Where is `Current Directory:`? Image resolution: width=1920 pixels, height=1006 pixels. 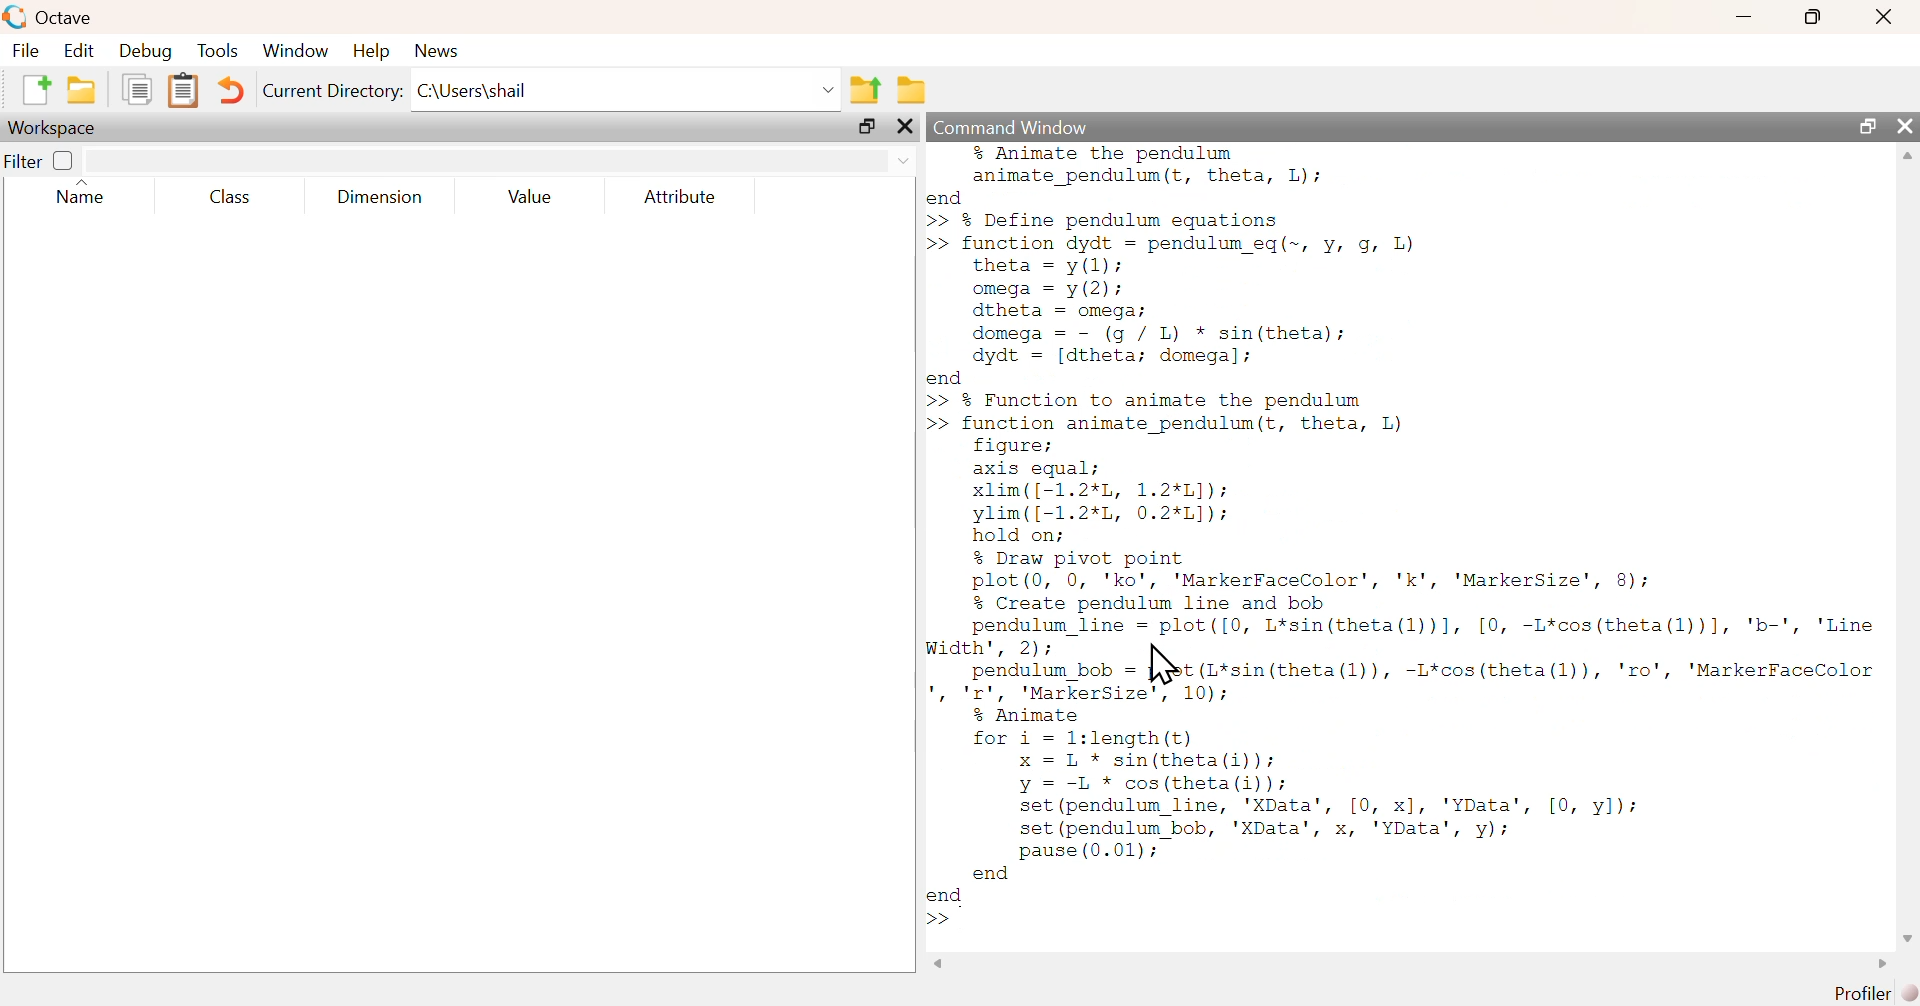
Current Directory: is located at coordinates (335, 94).